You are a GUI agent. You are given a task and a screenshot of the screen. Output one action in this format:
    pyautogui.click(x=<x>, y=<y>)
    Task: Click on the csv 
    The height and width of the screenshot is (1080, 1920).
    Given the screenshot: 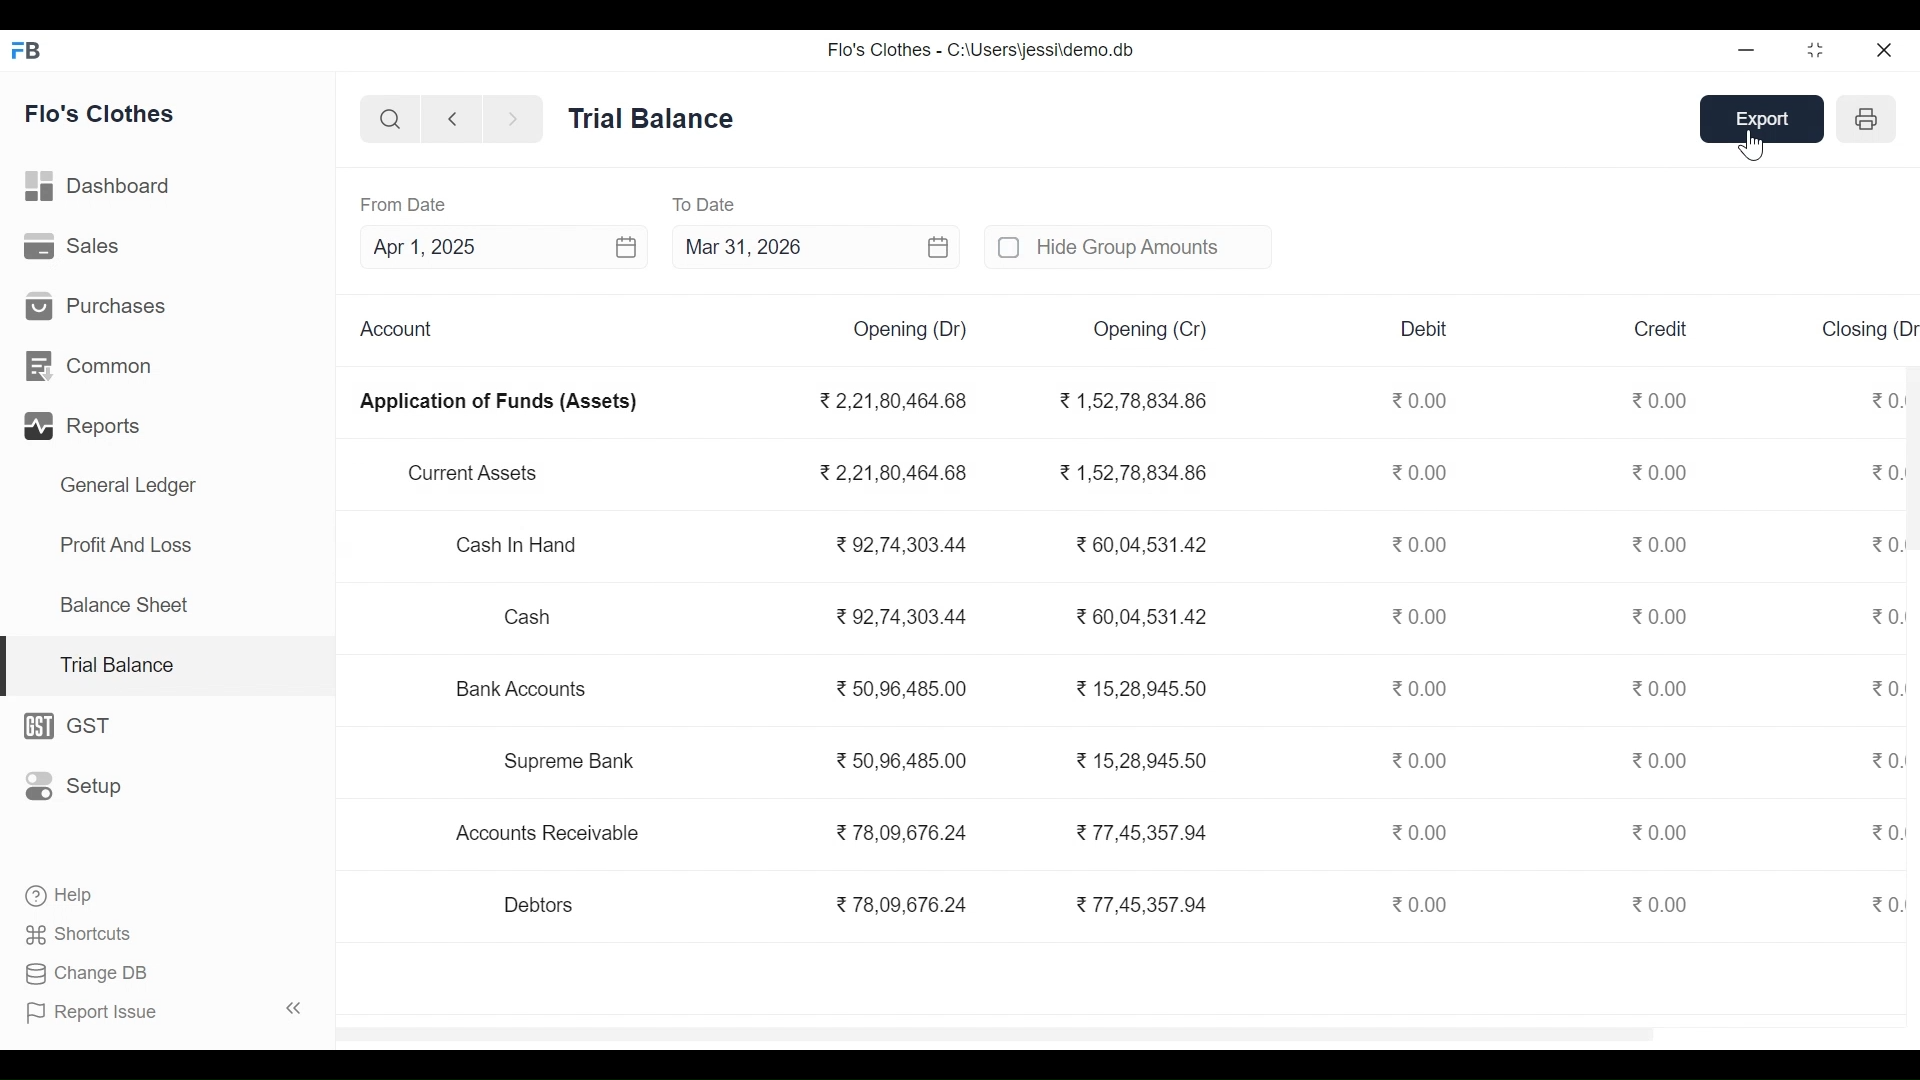 What is the action you would take?
    pyautogui.click(x=1701, y=235)
    